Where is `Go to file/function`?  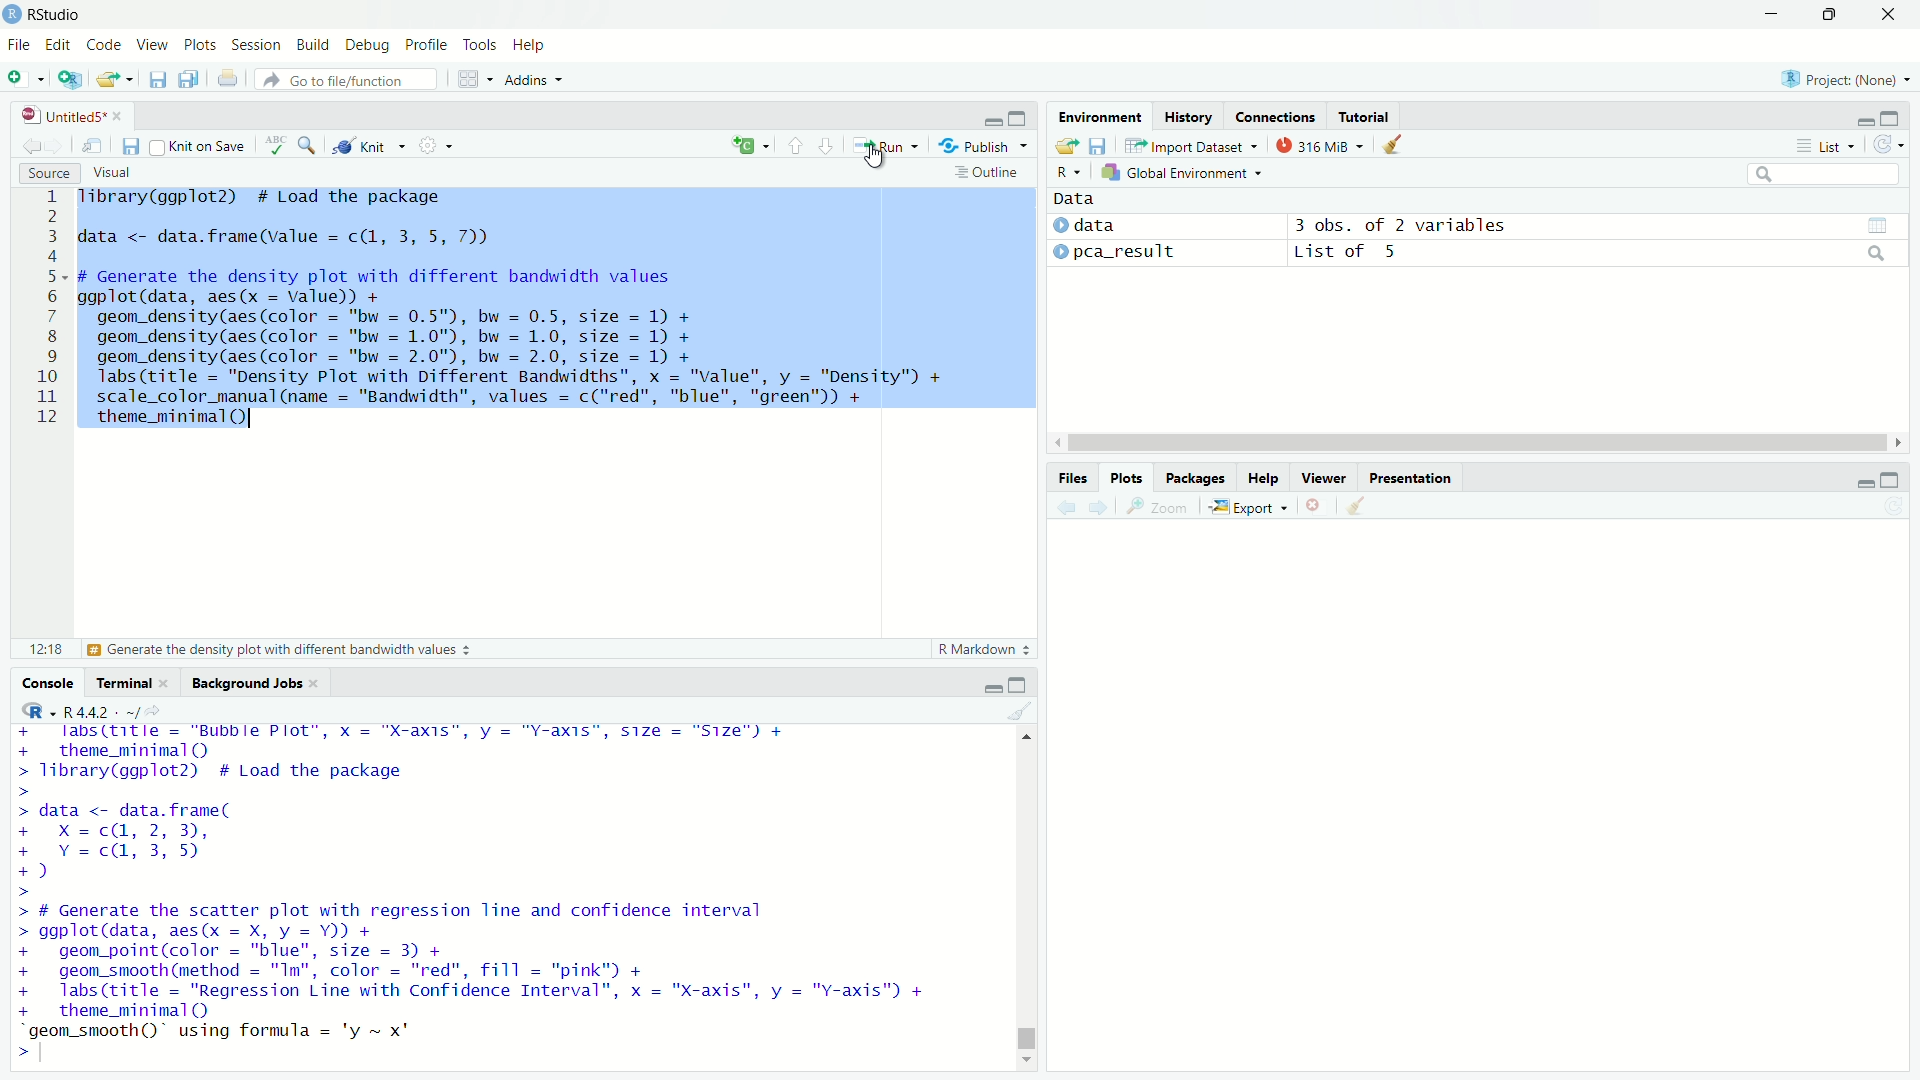
Go to file/function is located at coordinates (346, 80).